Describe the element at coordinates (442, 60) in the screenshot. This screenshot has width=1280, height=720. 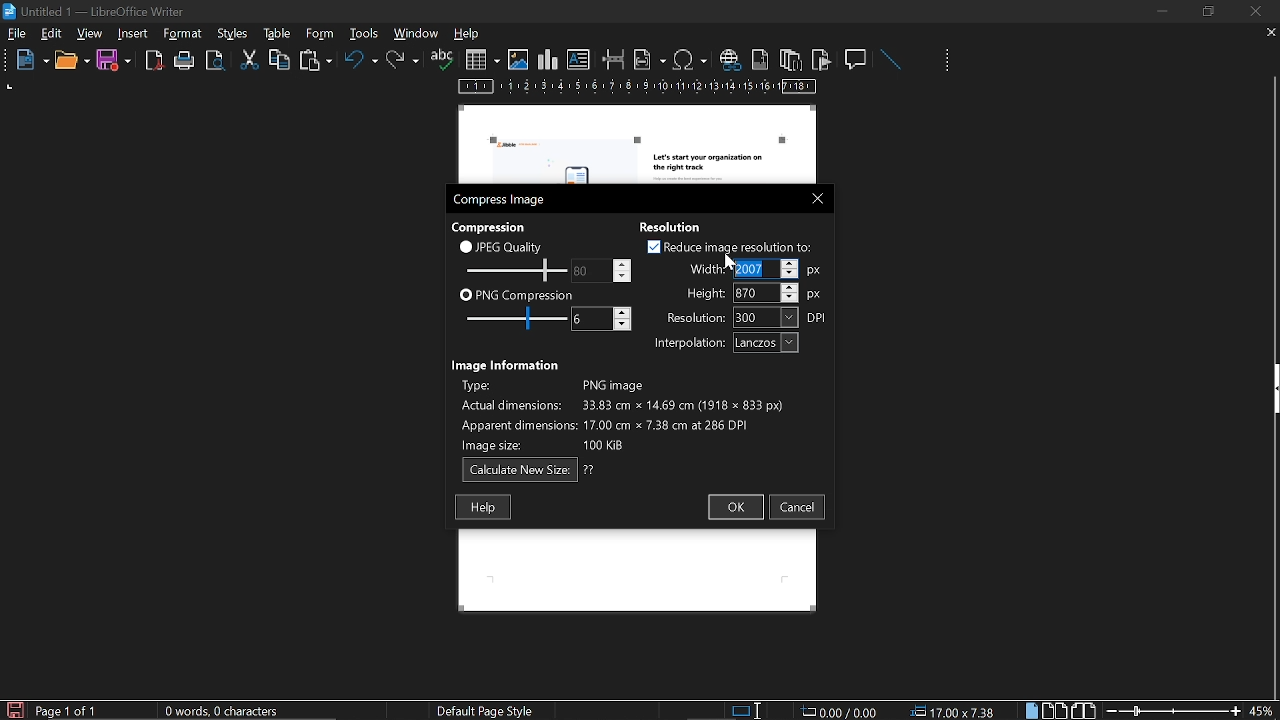
I see `spelling` at that location.